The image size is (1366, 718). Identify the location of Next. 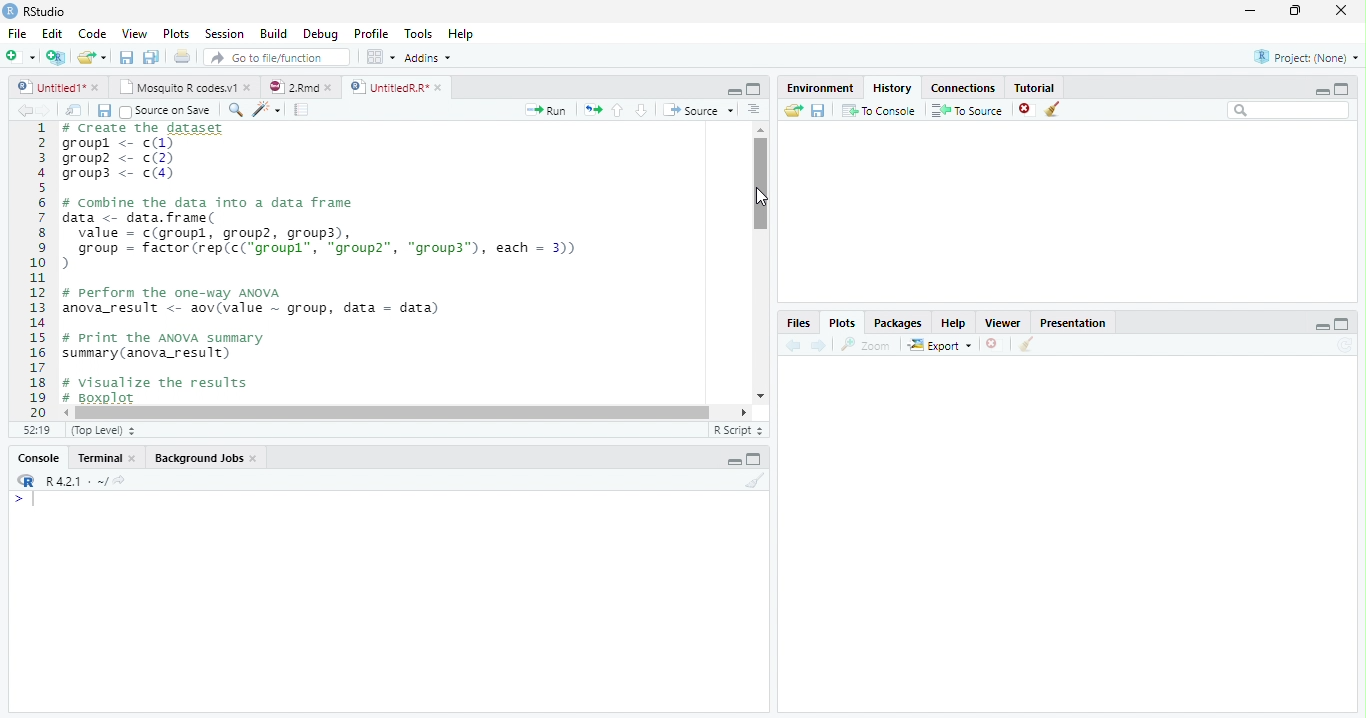
(819, 346).